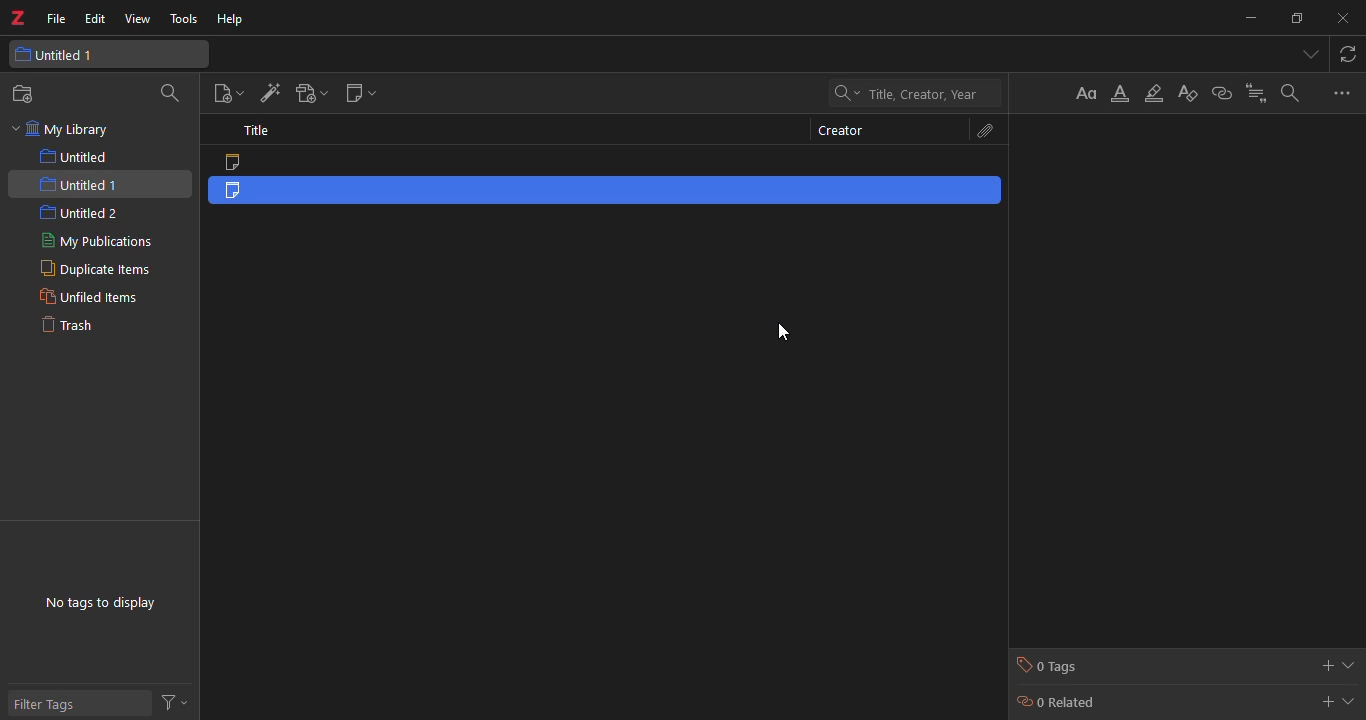  I want to click on my publications, so click(99, 243).